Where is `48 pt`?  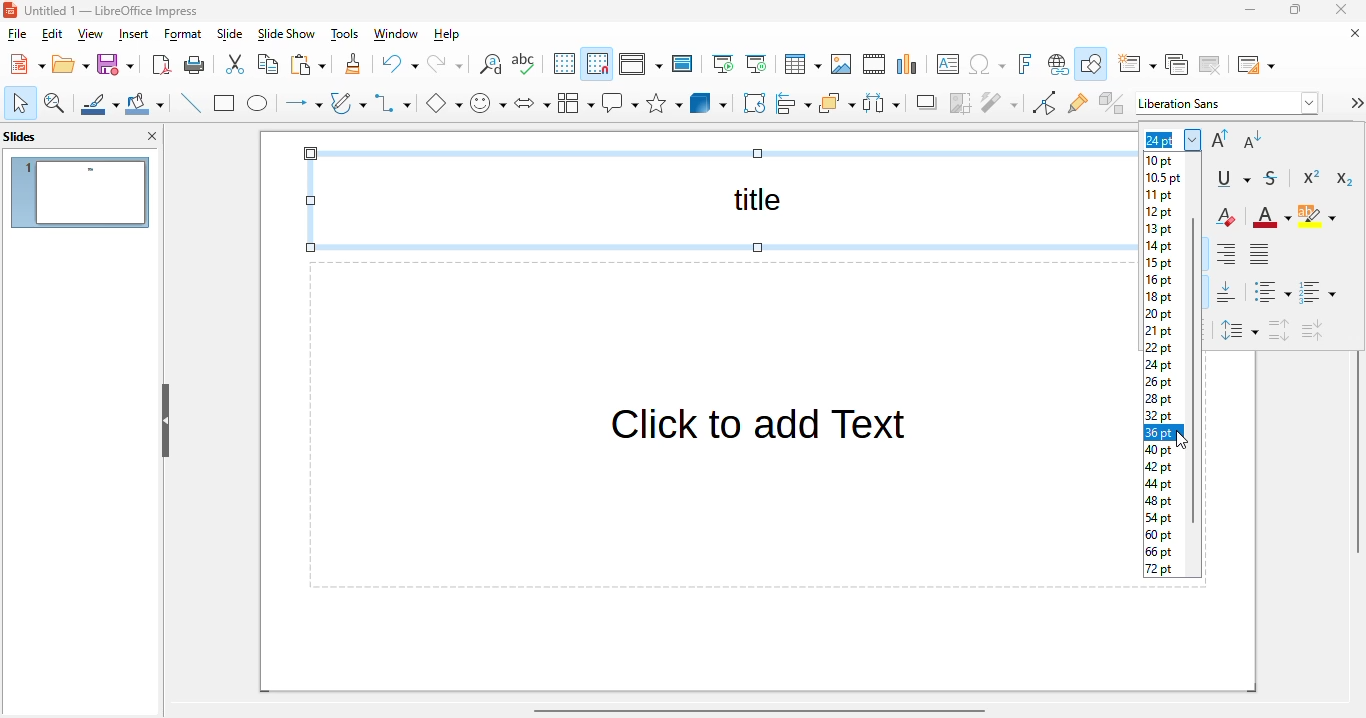 48 pt is located at coordinates (1160, 501).